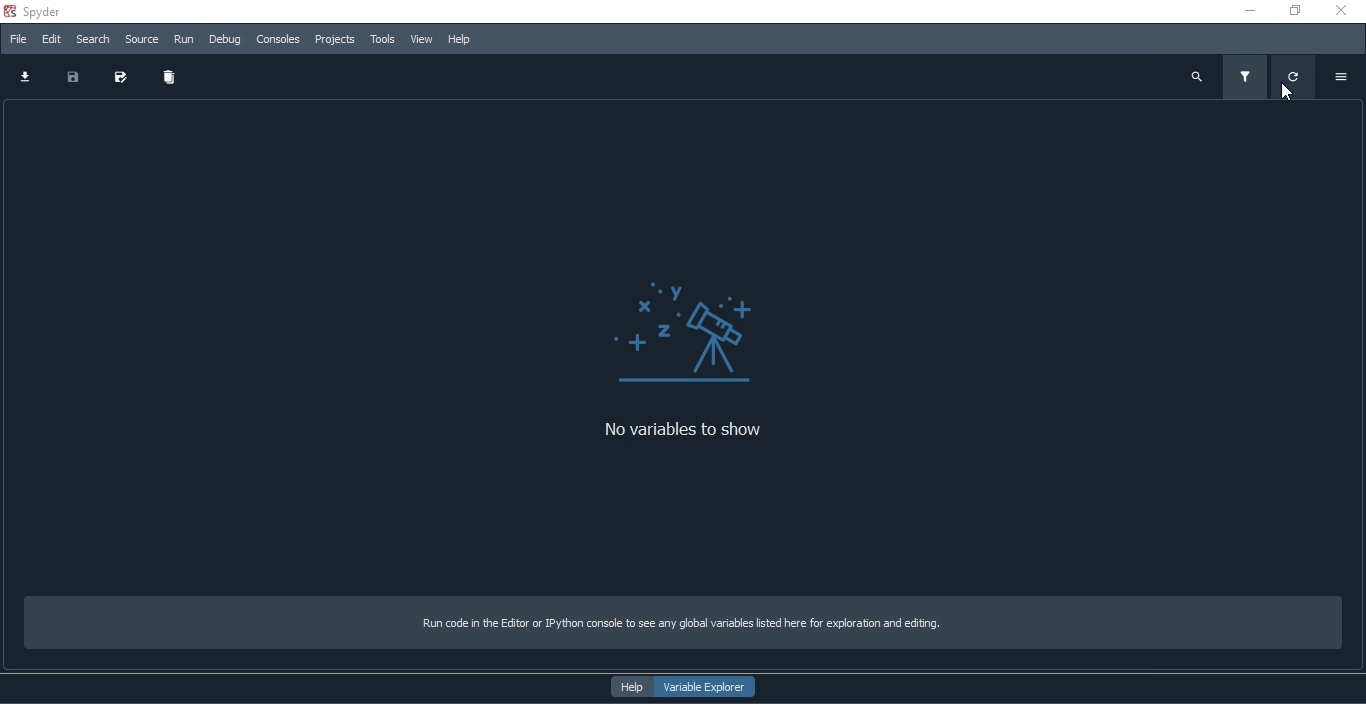 The image size is (1366, 704). Describe the element at coordinates (11, 10) in the screenshot. I see `spyder logo` at that location.